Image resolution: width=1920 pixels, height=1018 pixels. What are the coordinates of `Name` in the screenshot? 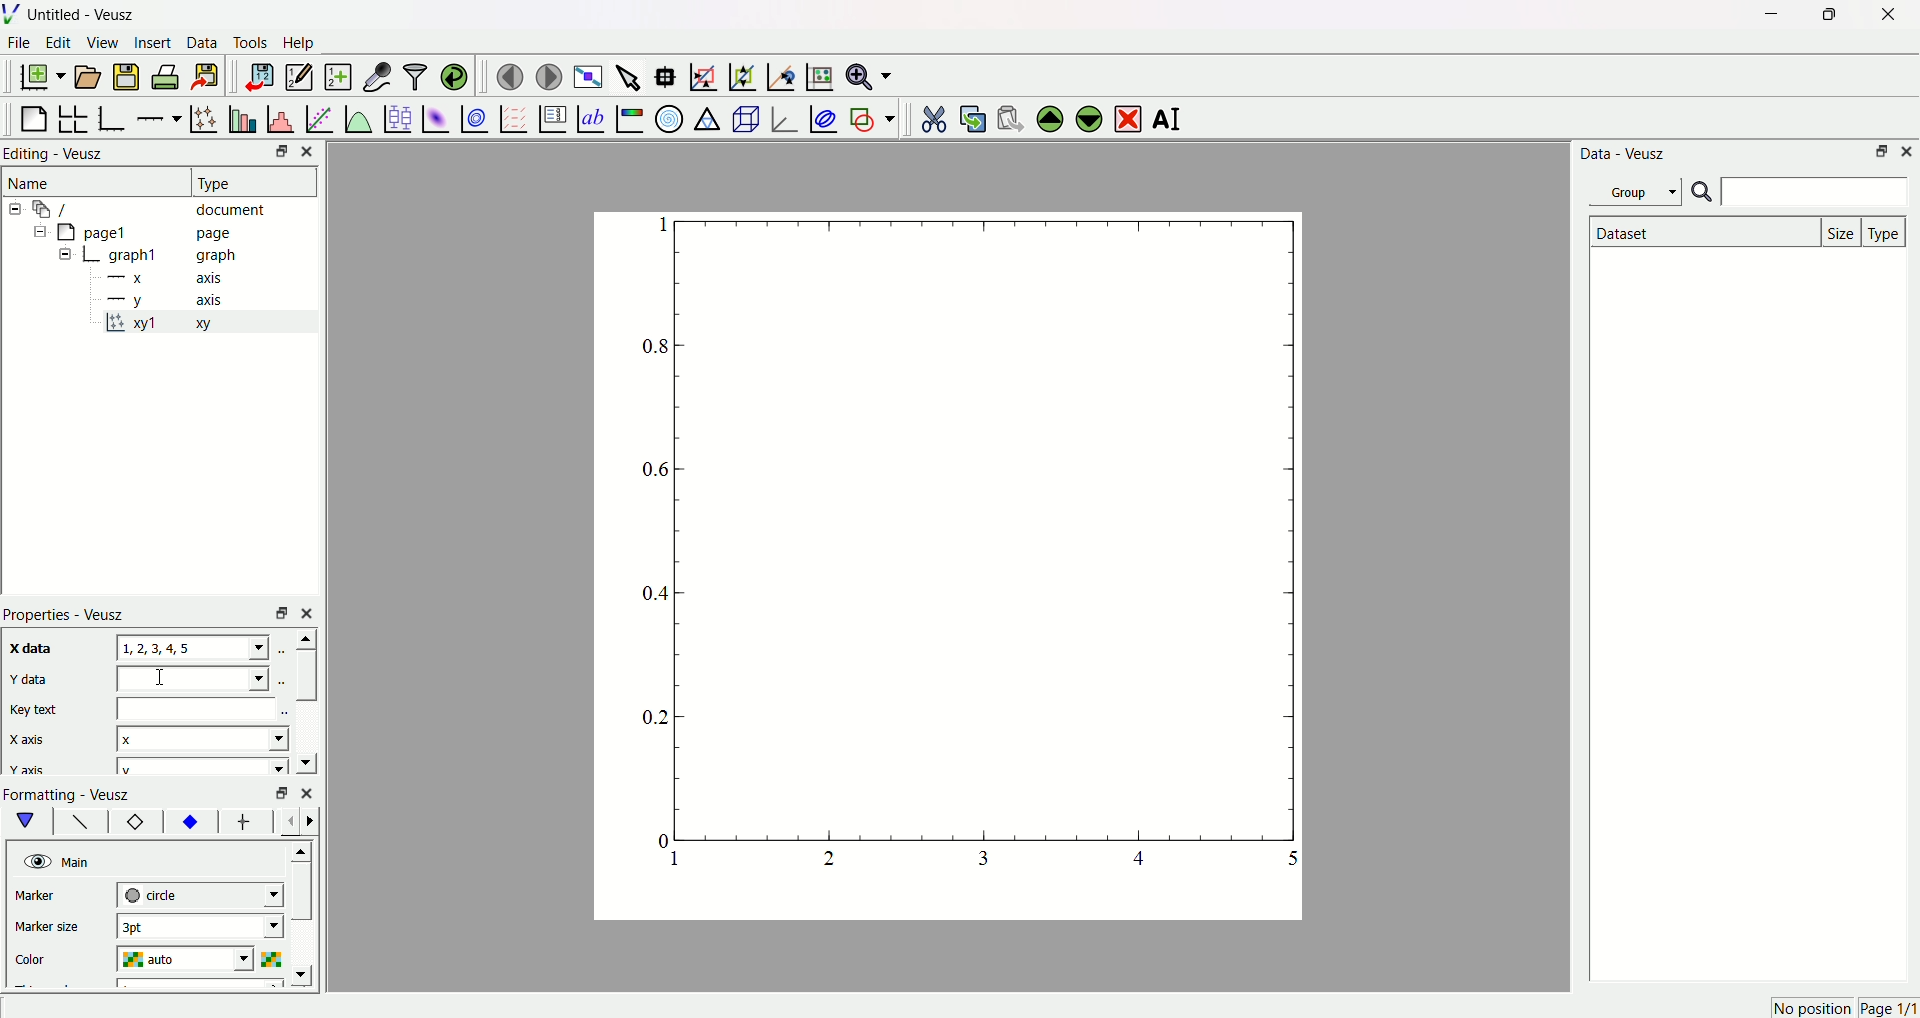 It's located at (33, 183).